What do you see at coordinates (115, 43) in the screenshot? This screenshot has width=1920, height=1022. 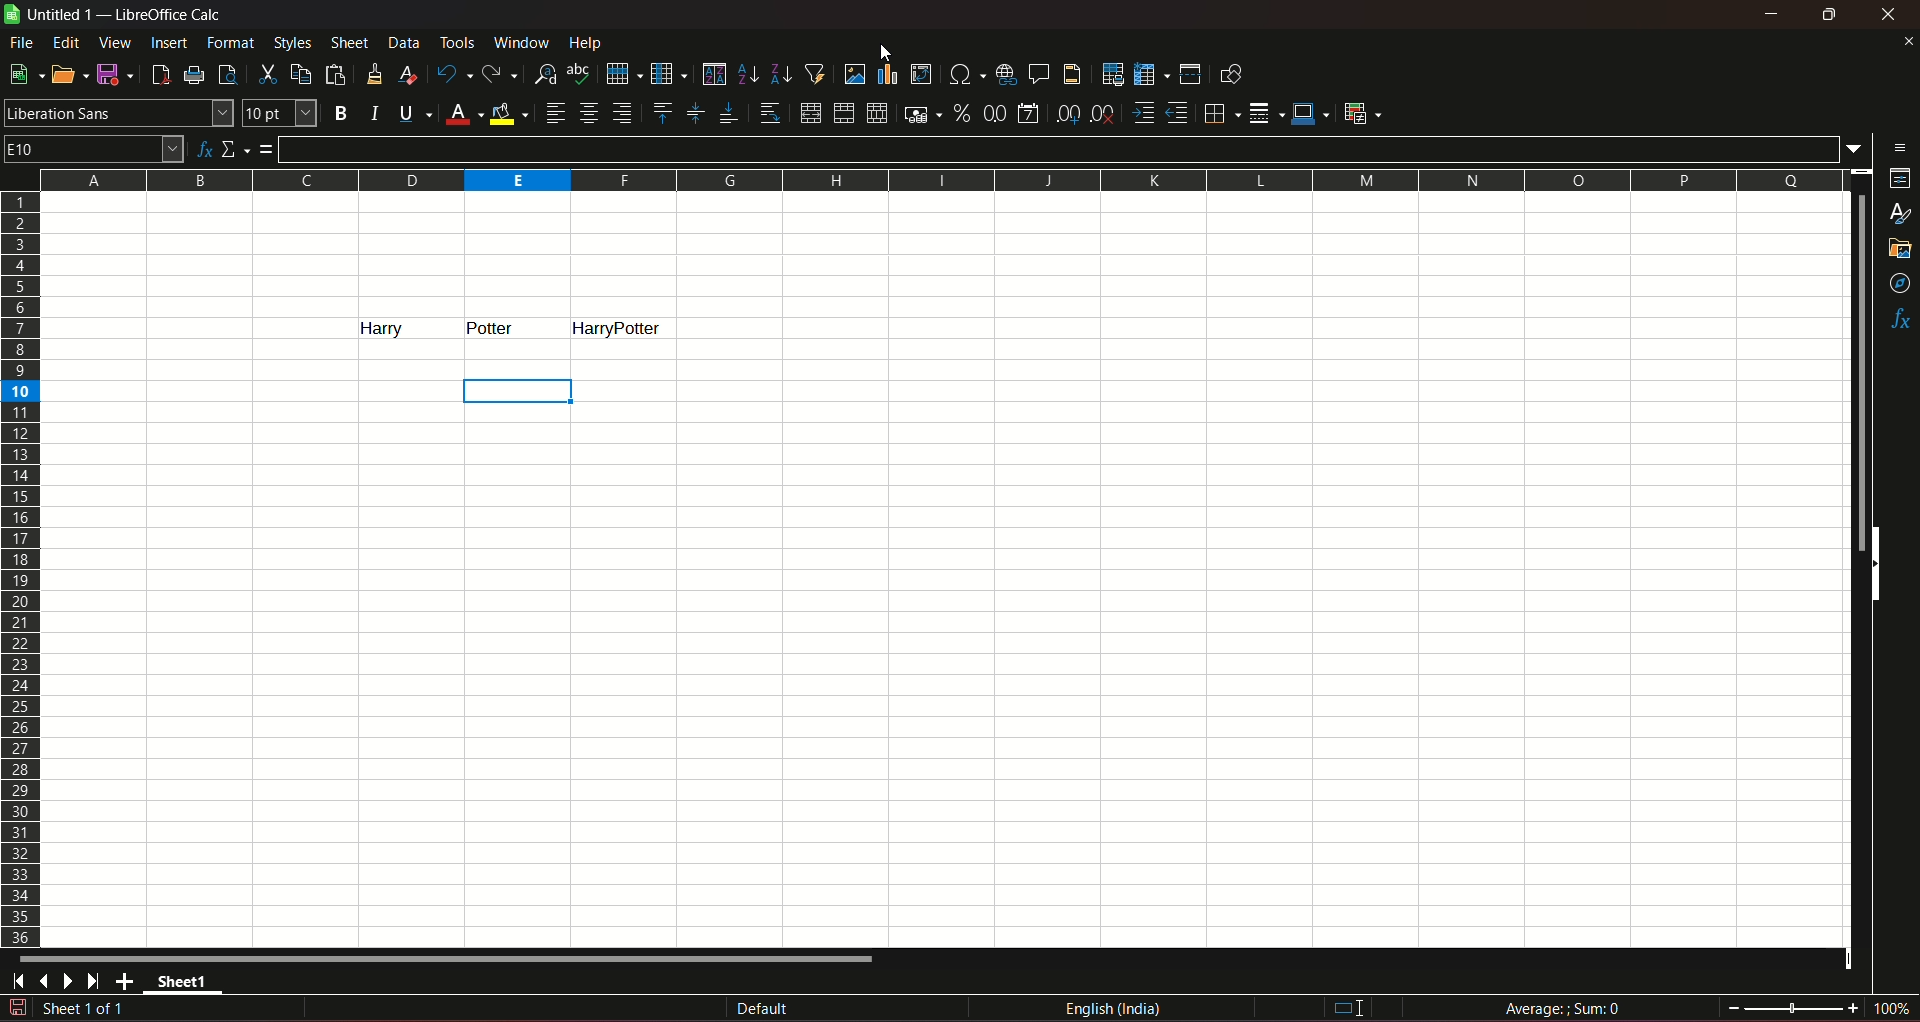 I see `view` at bounding box center [115, 43].